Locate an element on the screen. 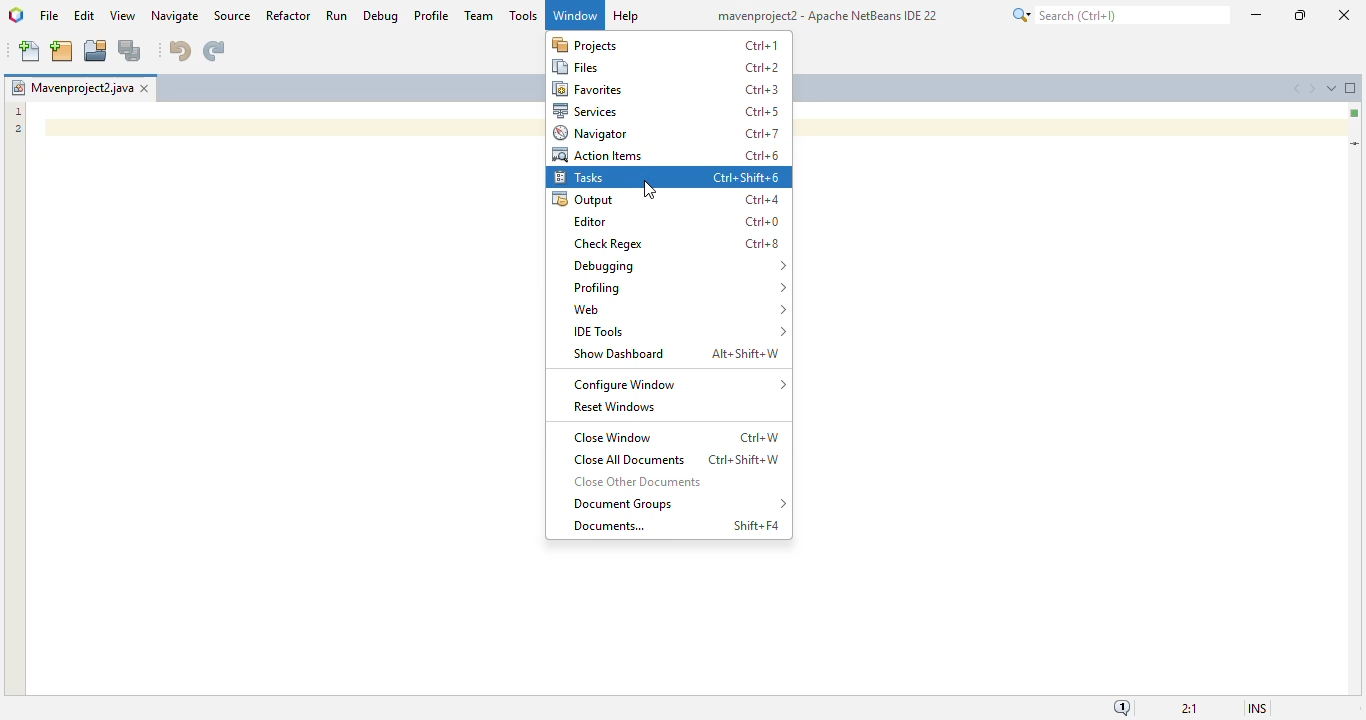 The image size is (1366, 720). file is located at coordinates (50, 15).